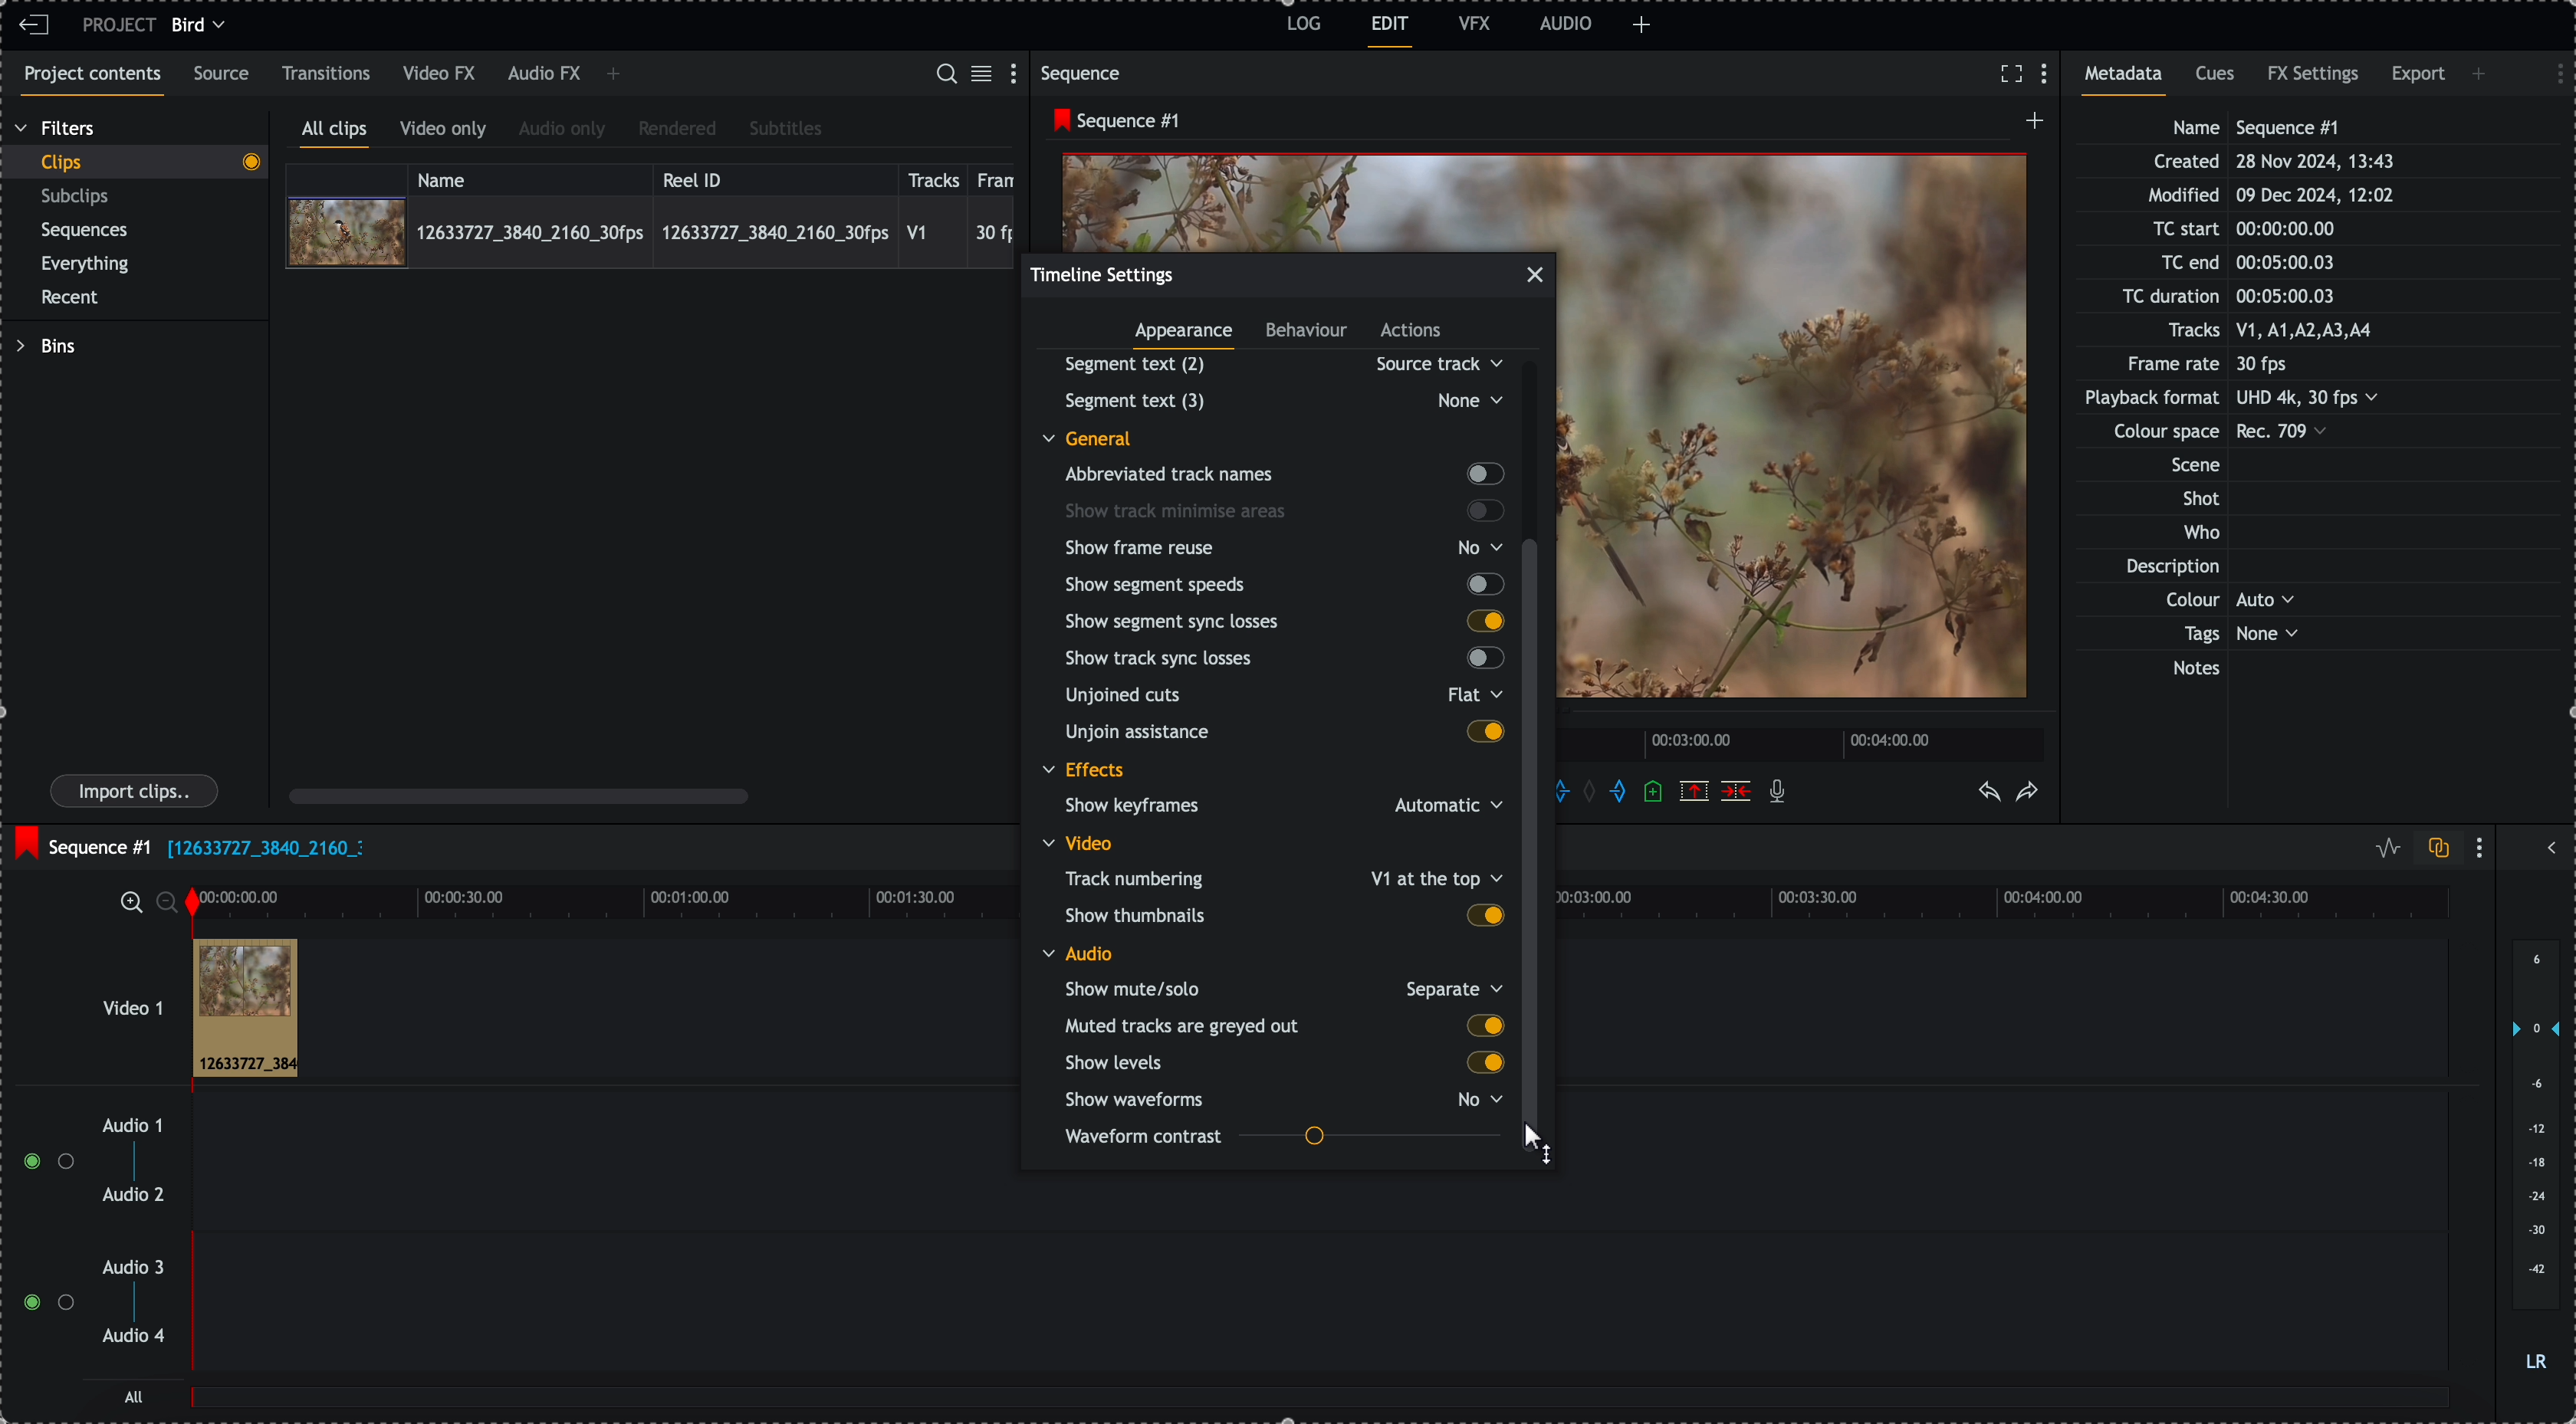  Describe the element at coordinates (1282, 1137) in the screenshot. I see `waveform contrast` at that location.